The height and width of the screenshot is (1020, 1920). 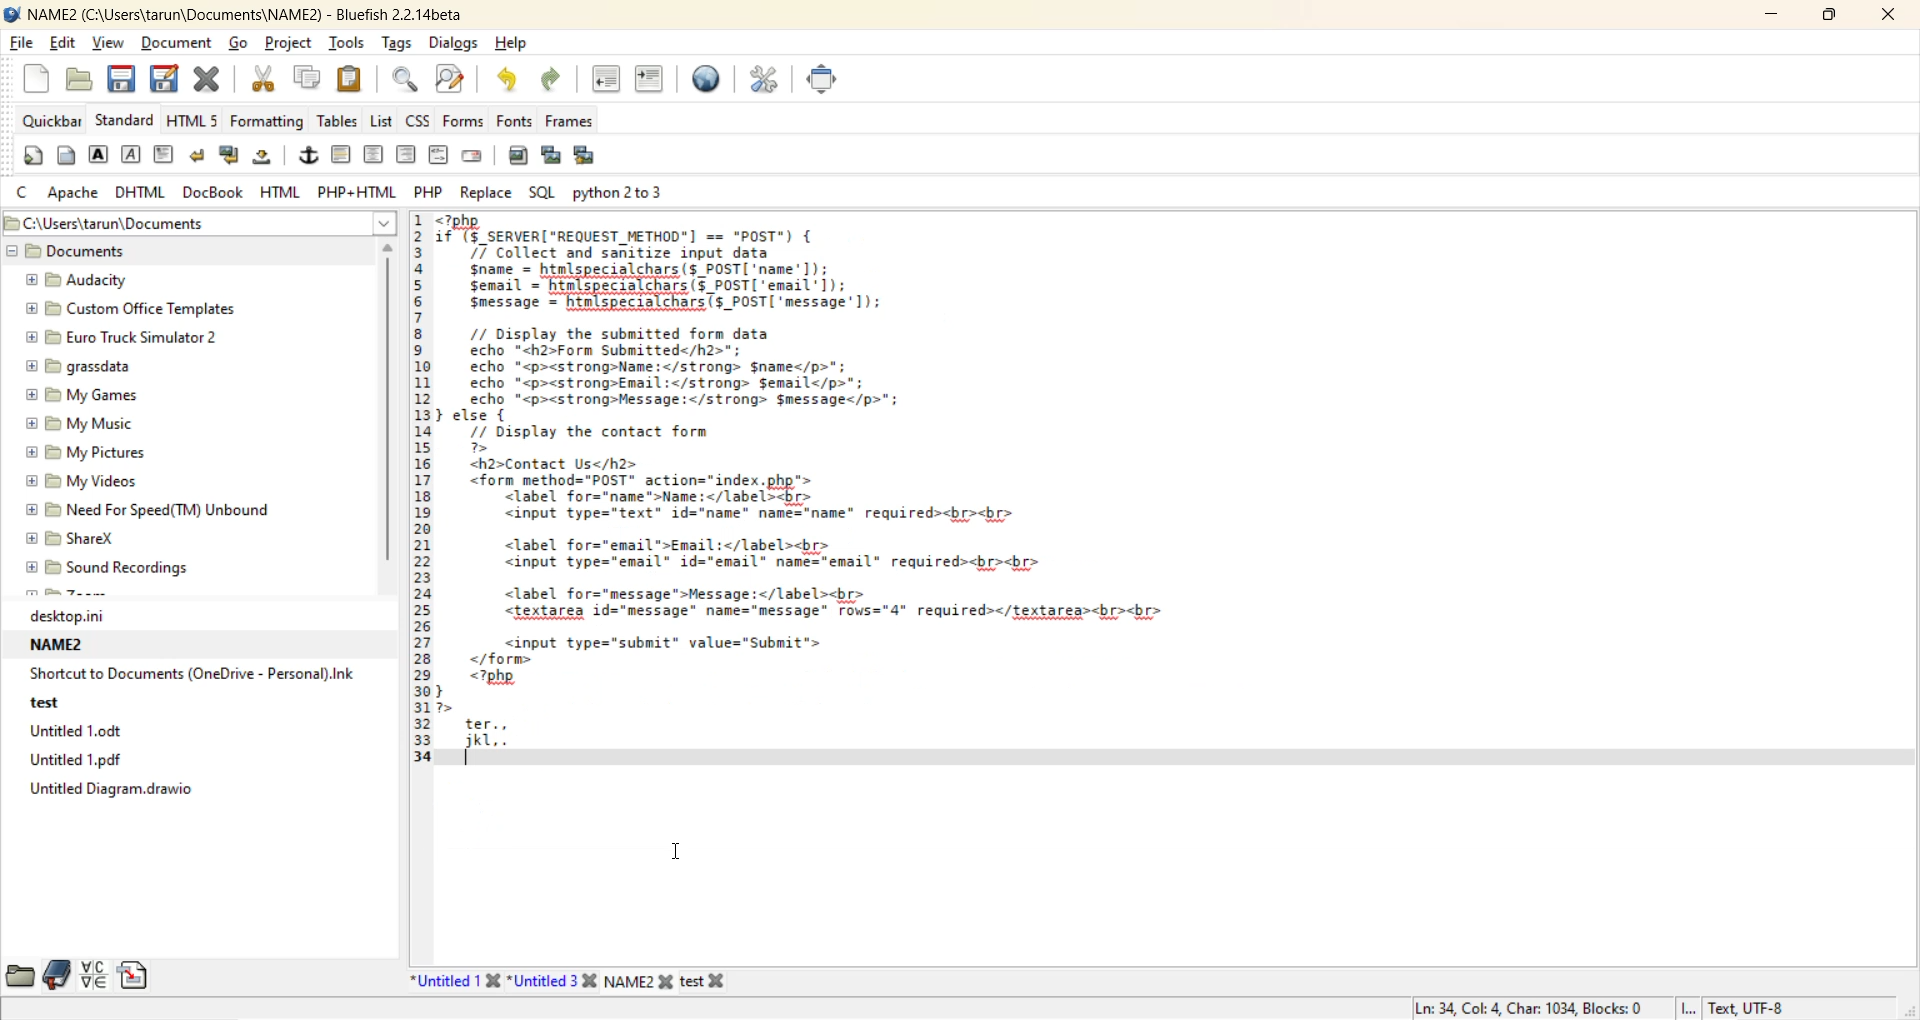 What do you see at coordinates (210, 83) in the screenshot?
I see `close file` at bounding box center [210, 83].